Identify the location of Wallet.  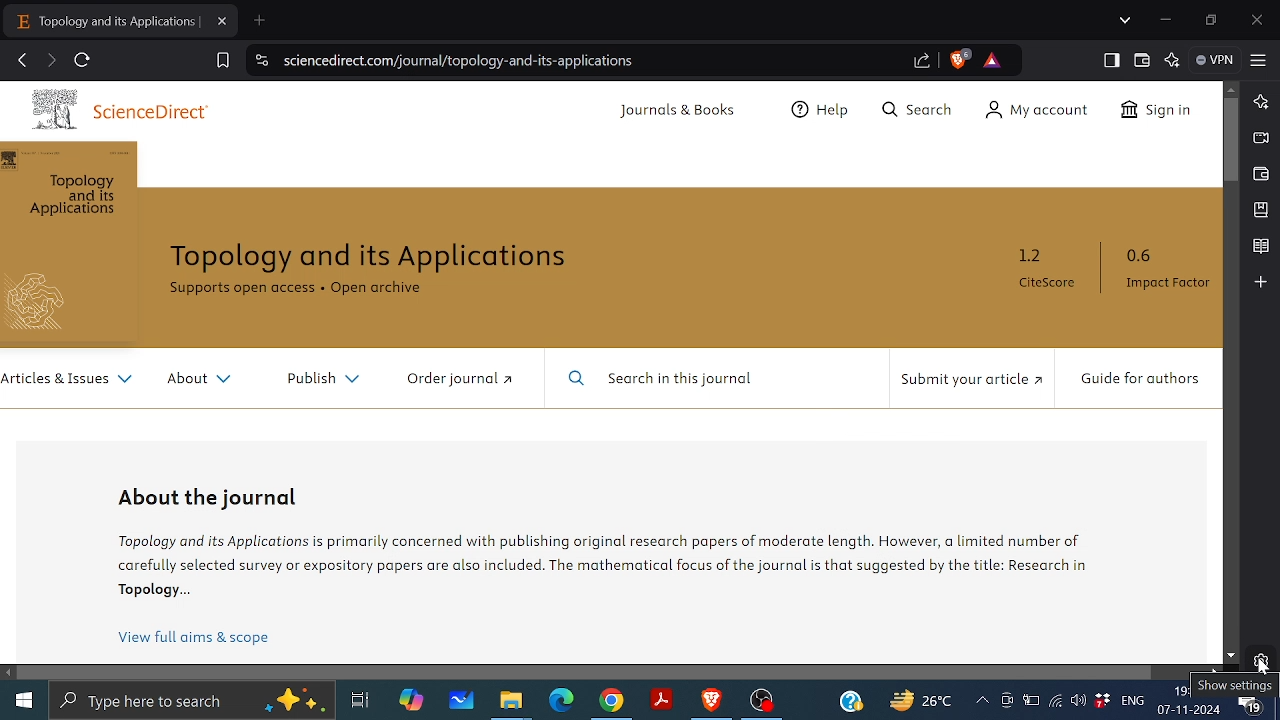
(1144, 60).